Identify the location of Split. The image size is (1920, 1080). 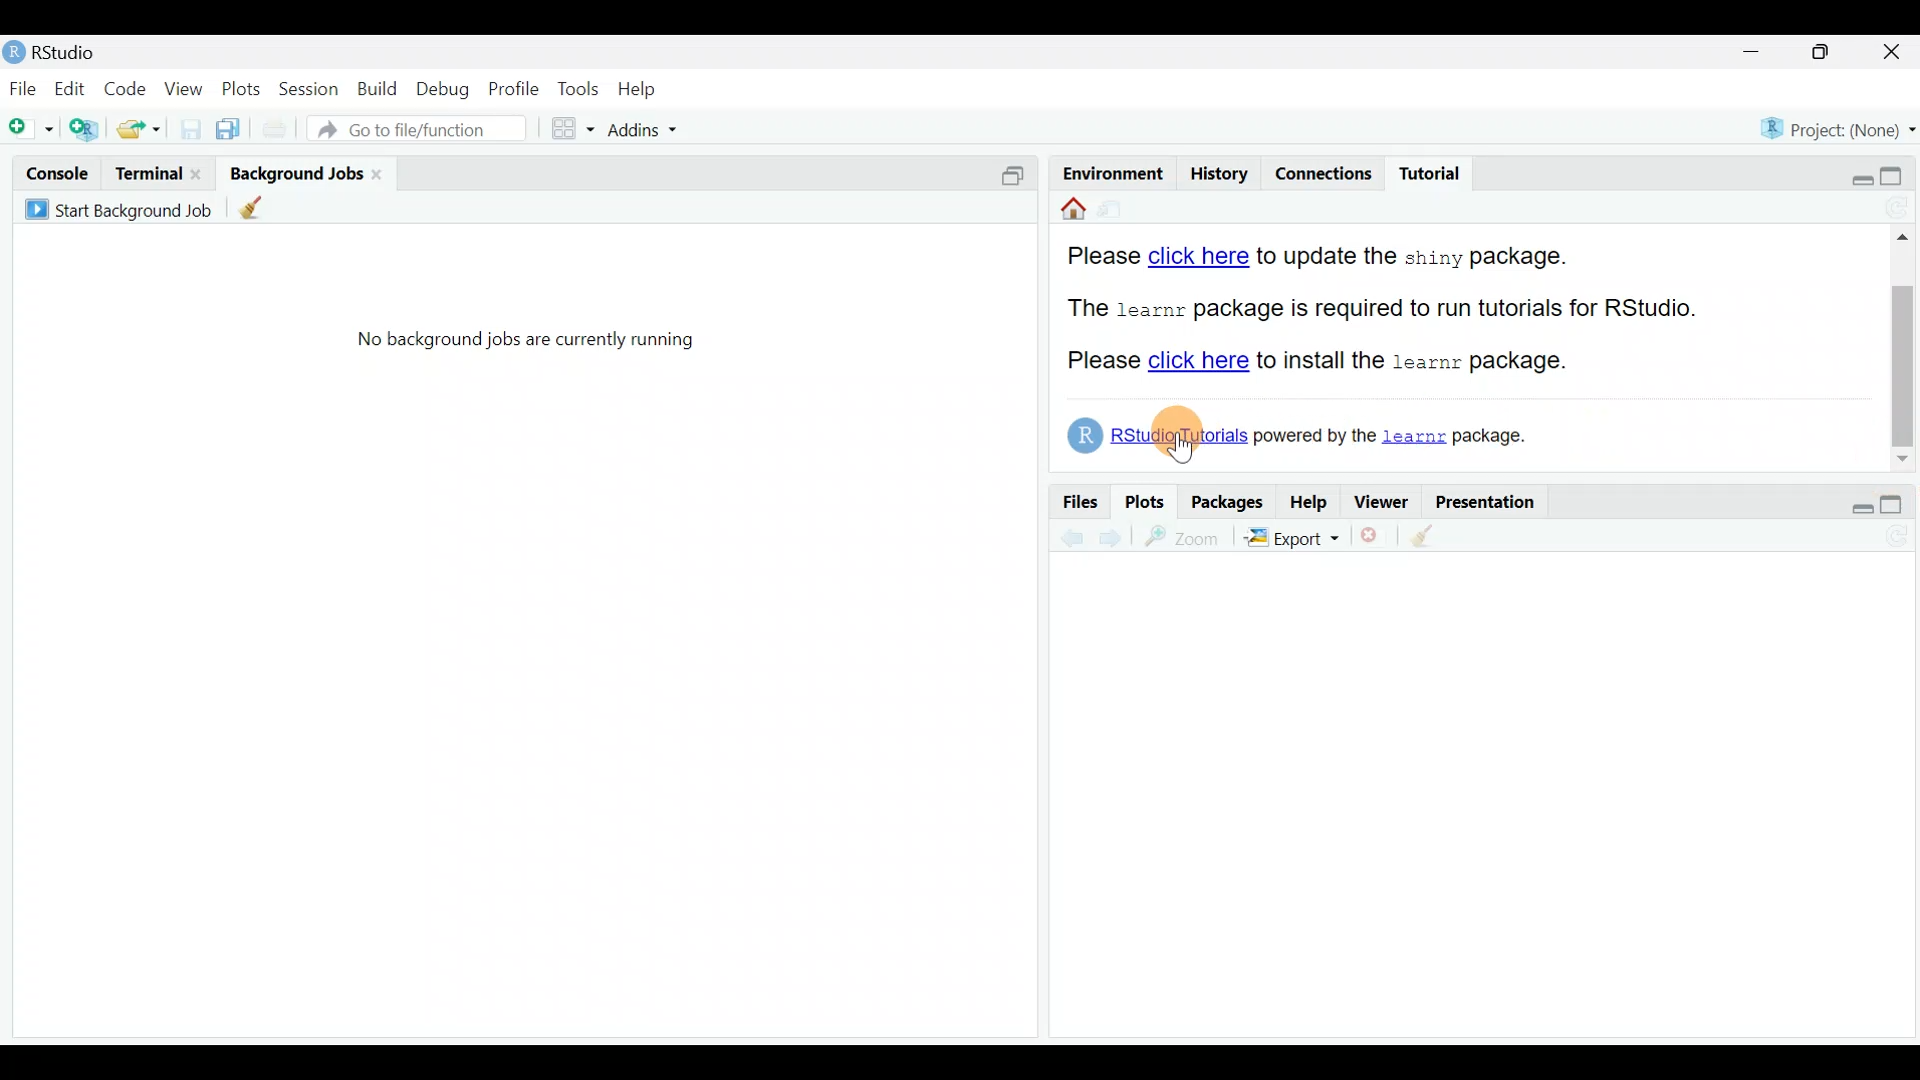
(1018, 174).